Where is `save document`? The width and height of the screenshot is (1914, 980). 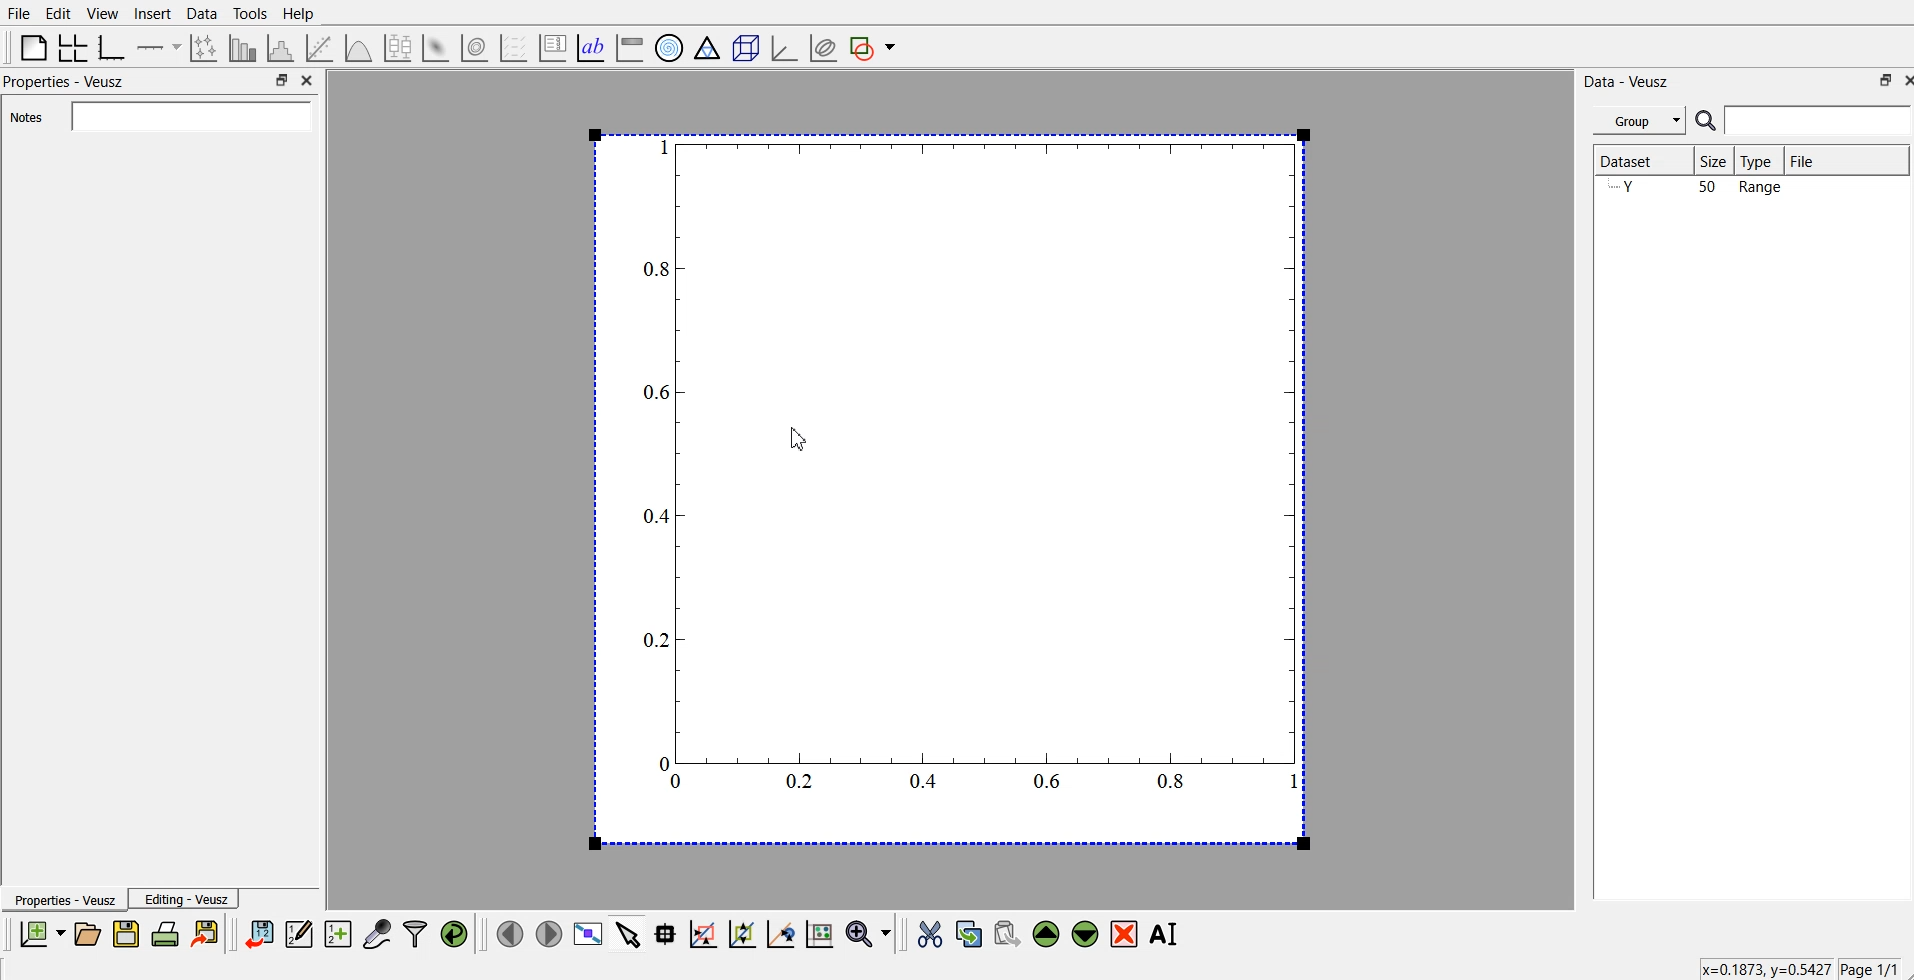
save document is located at coordinates (126, 935).